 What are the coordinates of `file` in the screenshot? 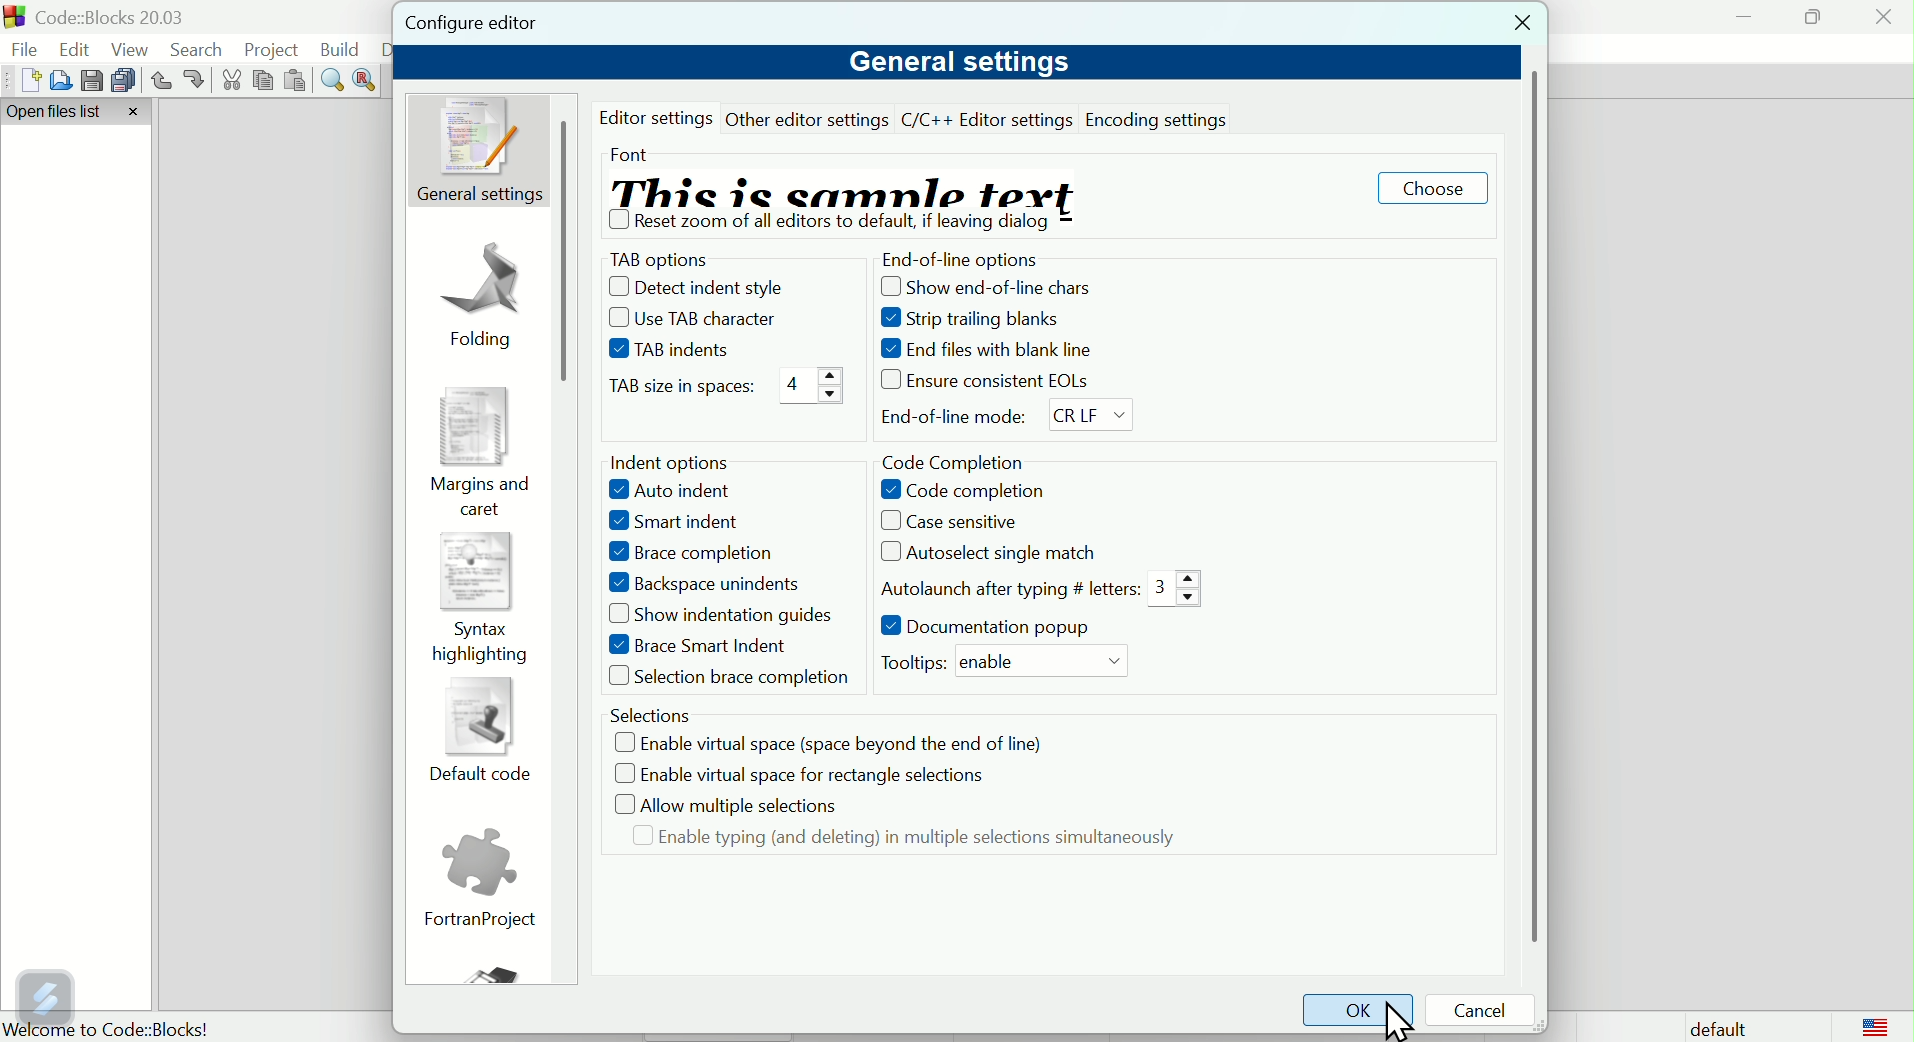 It's located at (26, 51).